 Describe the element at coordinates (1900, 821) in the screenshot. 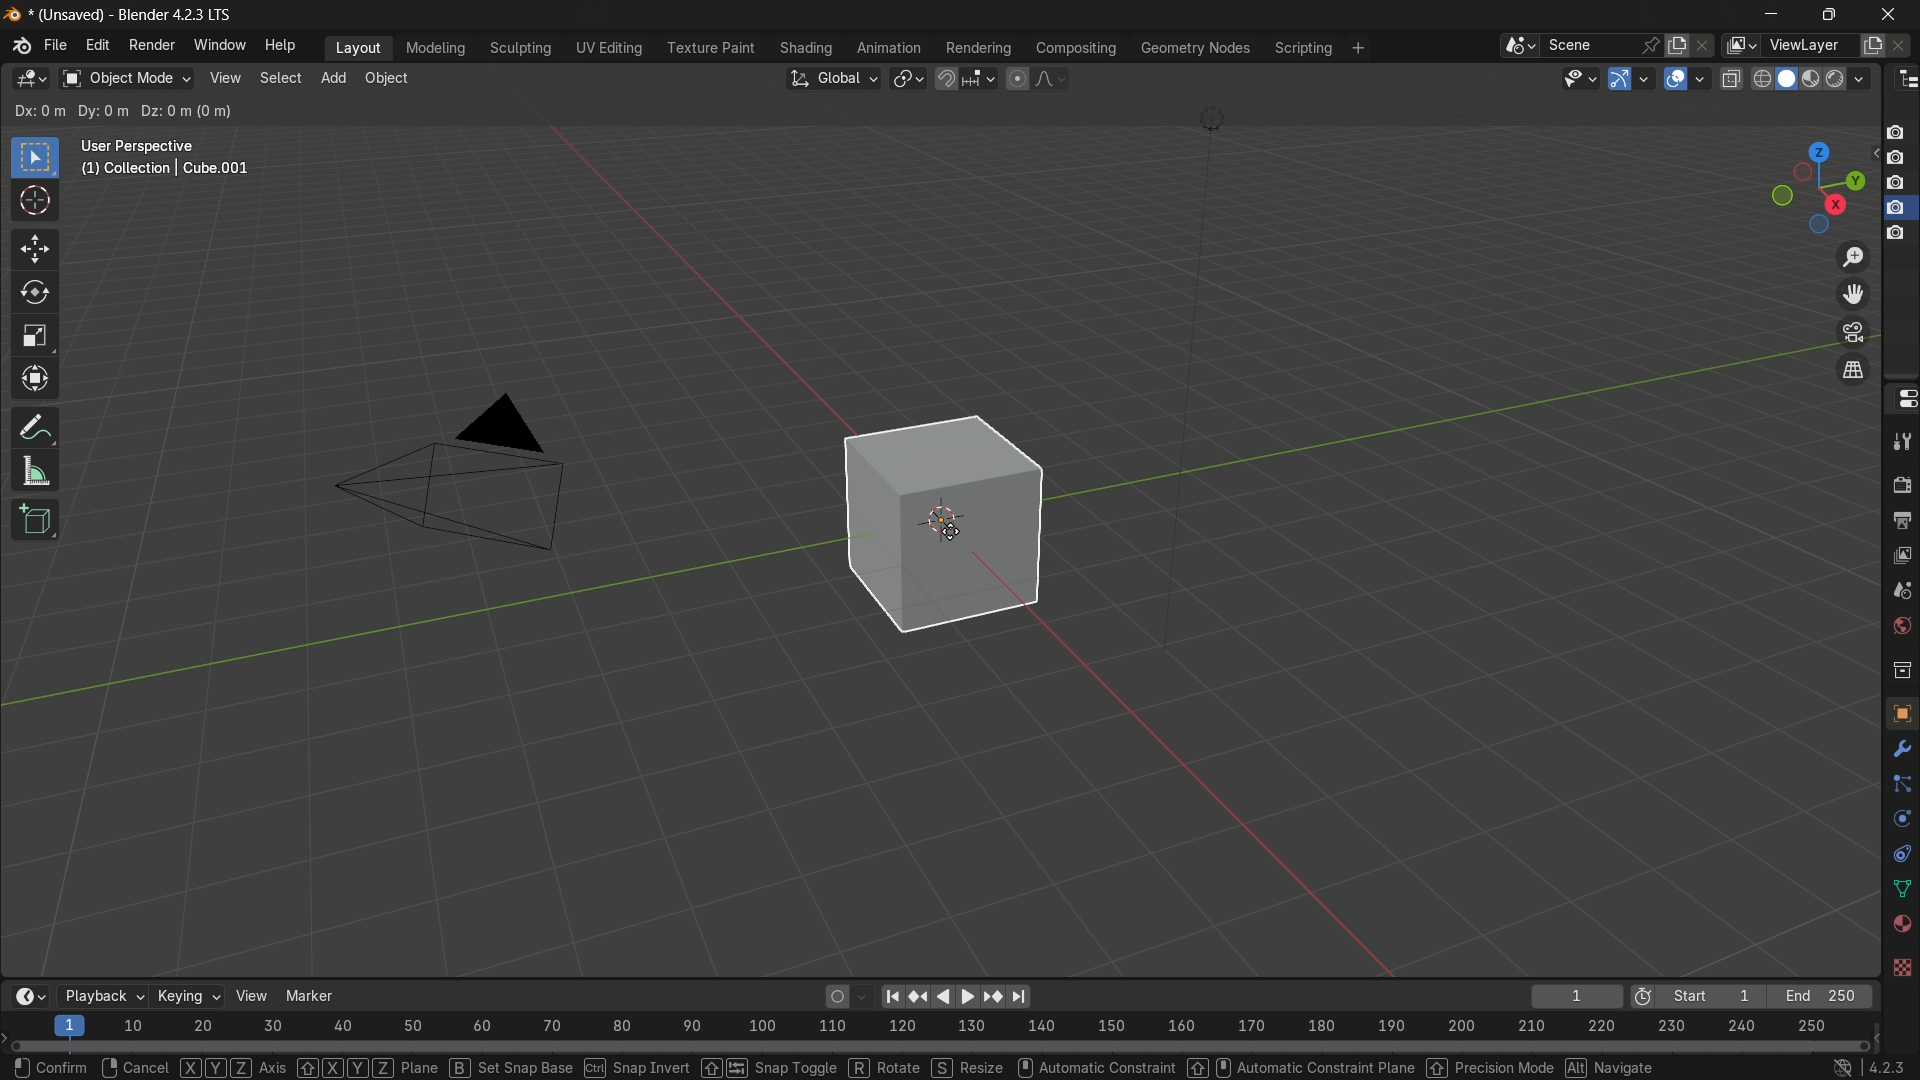

I see `physics` at that location.